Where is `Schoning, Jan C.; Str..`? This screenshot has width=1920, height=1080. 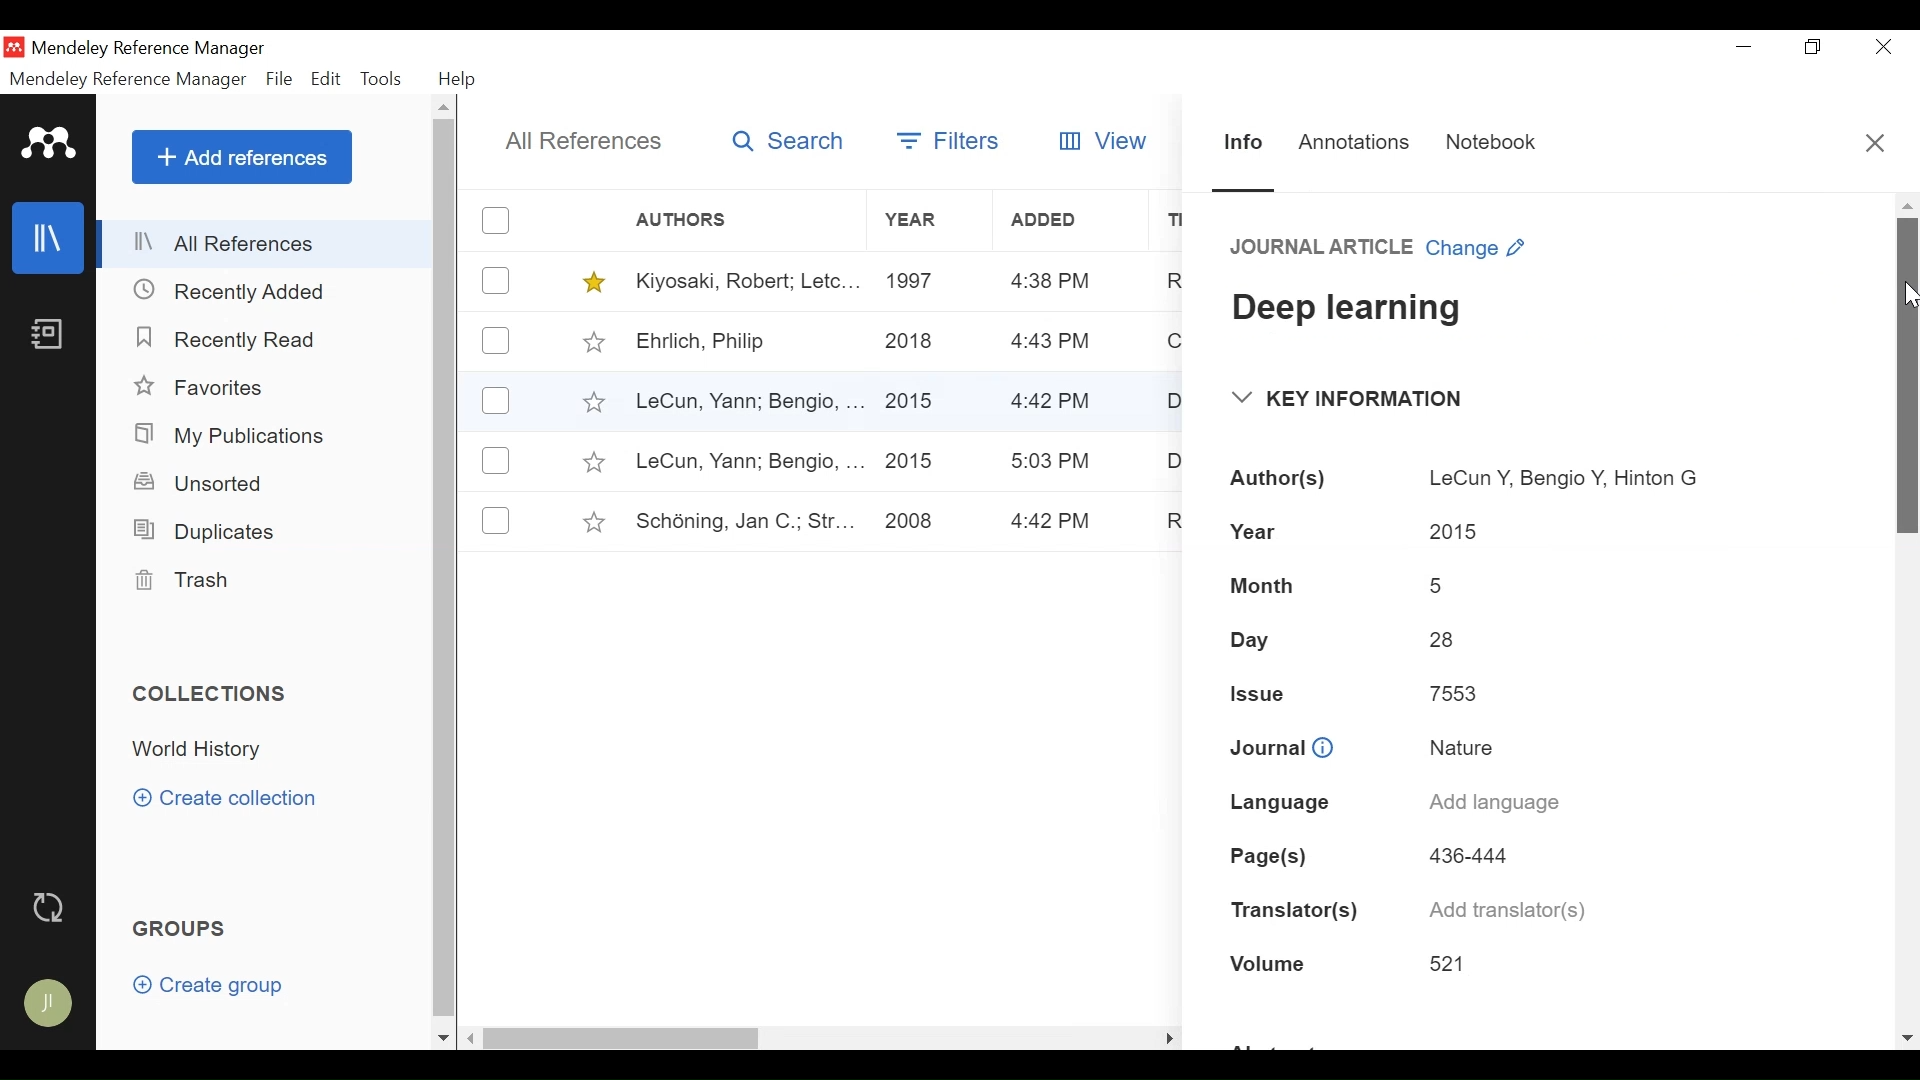
Schoning, Jan C.; Str.. is located at coordinates (738, 518).